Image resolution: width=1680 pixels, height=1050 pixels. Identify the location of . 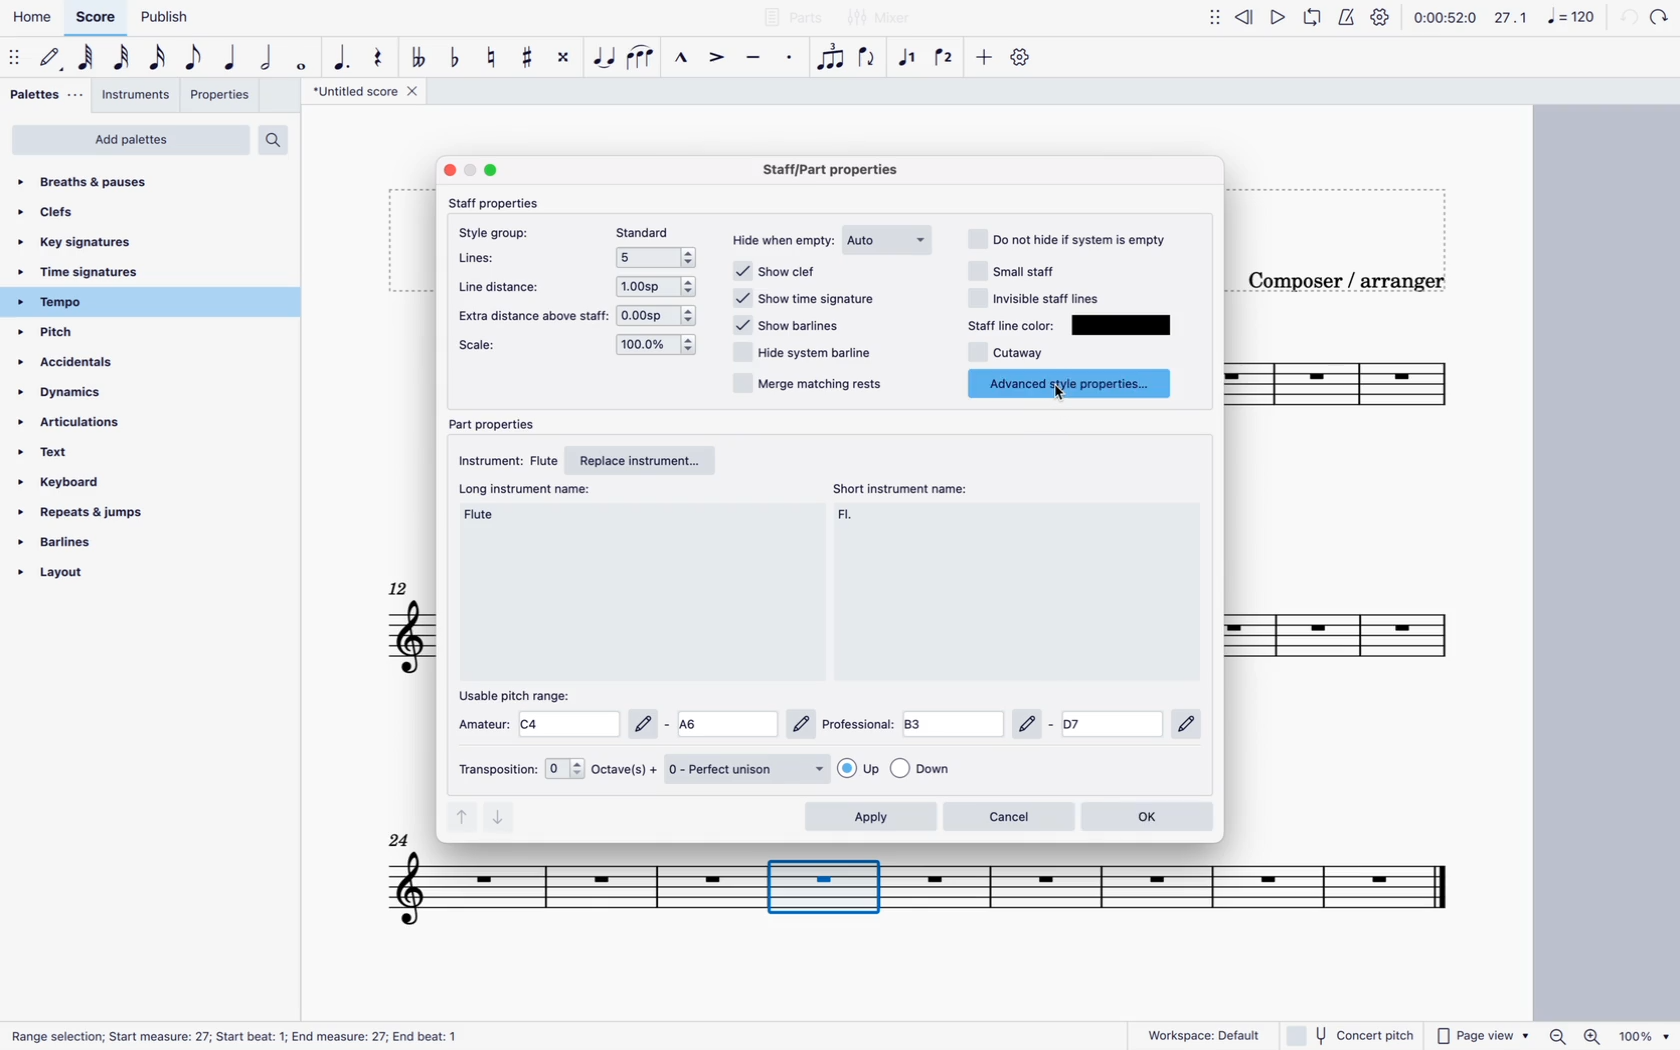
(1190, 725).